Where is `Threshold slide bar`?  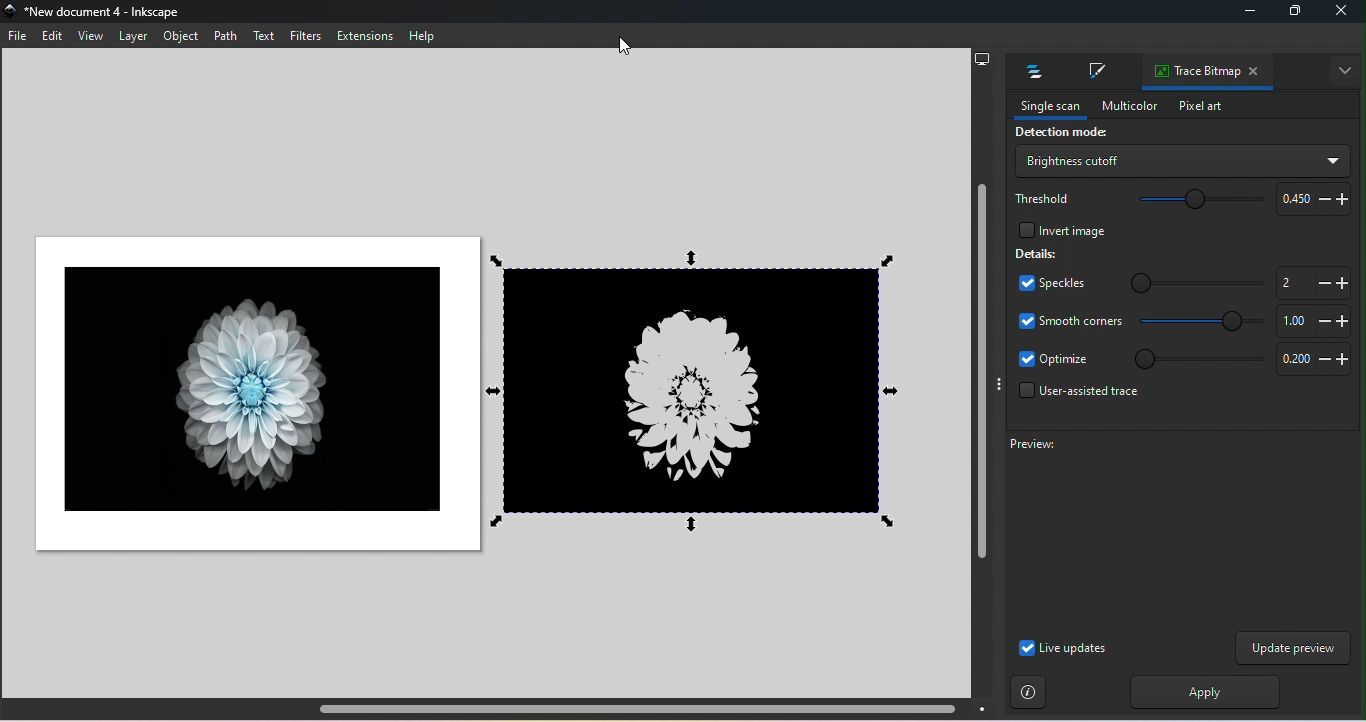 Threshold slide bar is located at coordinates (1191, 201).